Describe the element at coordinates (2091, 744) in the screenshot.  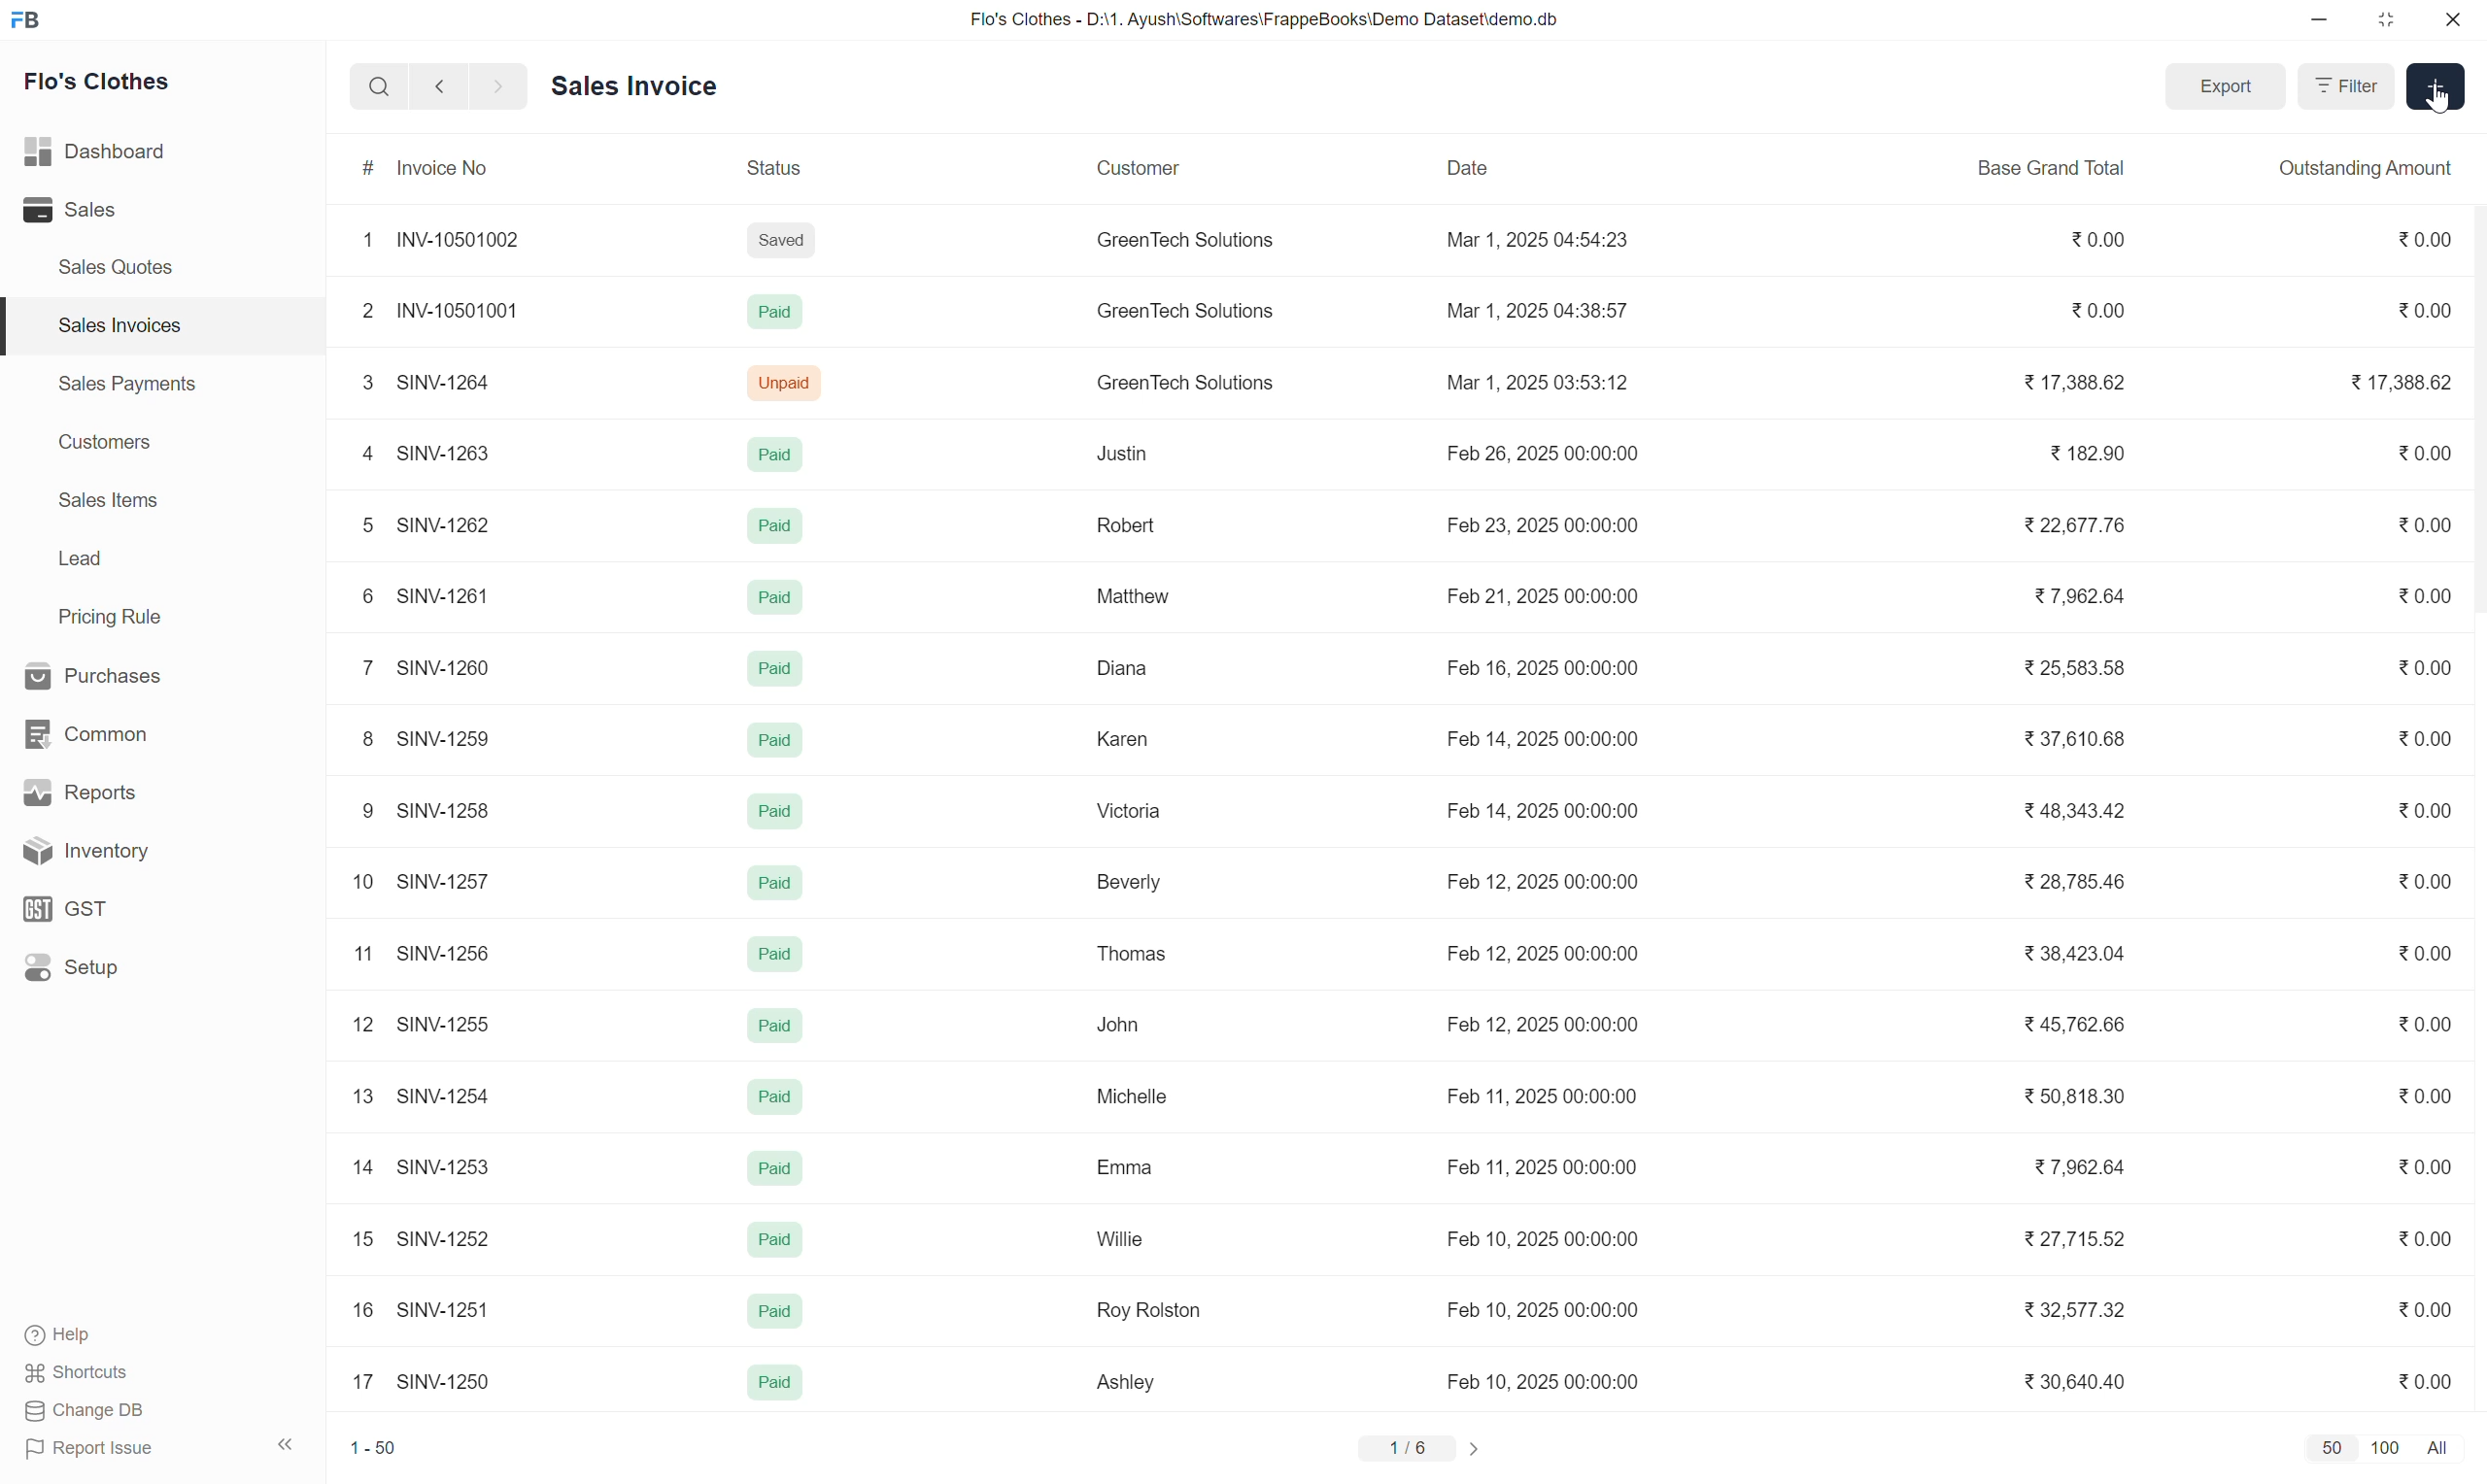
I see `₹37,610.68` at that location.